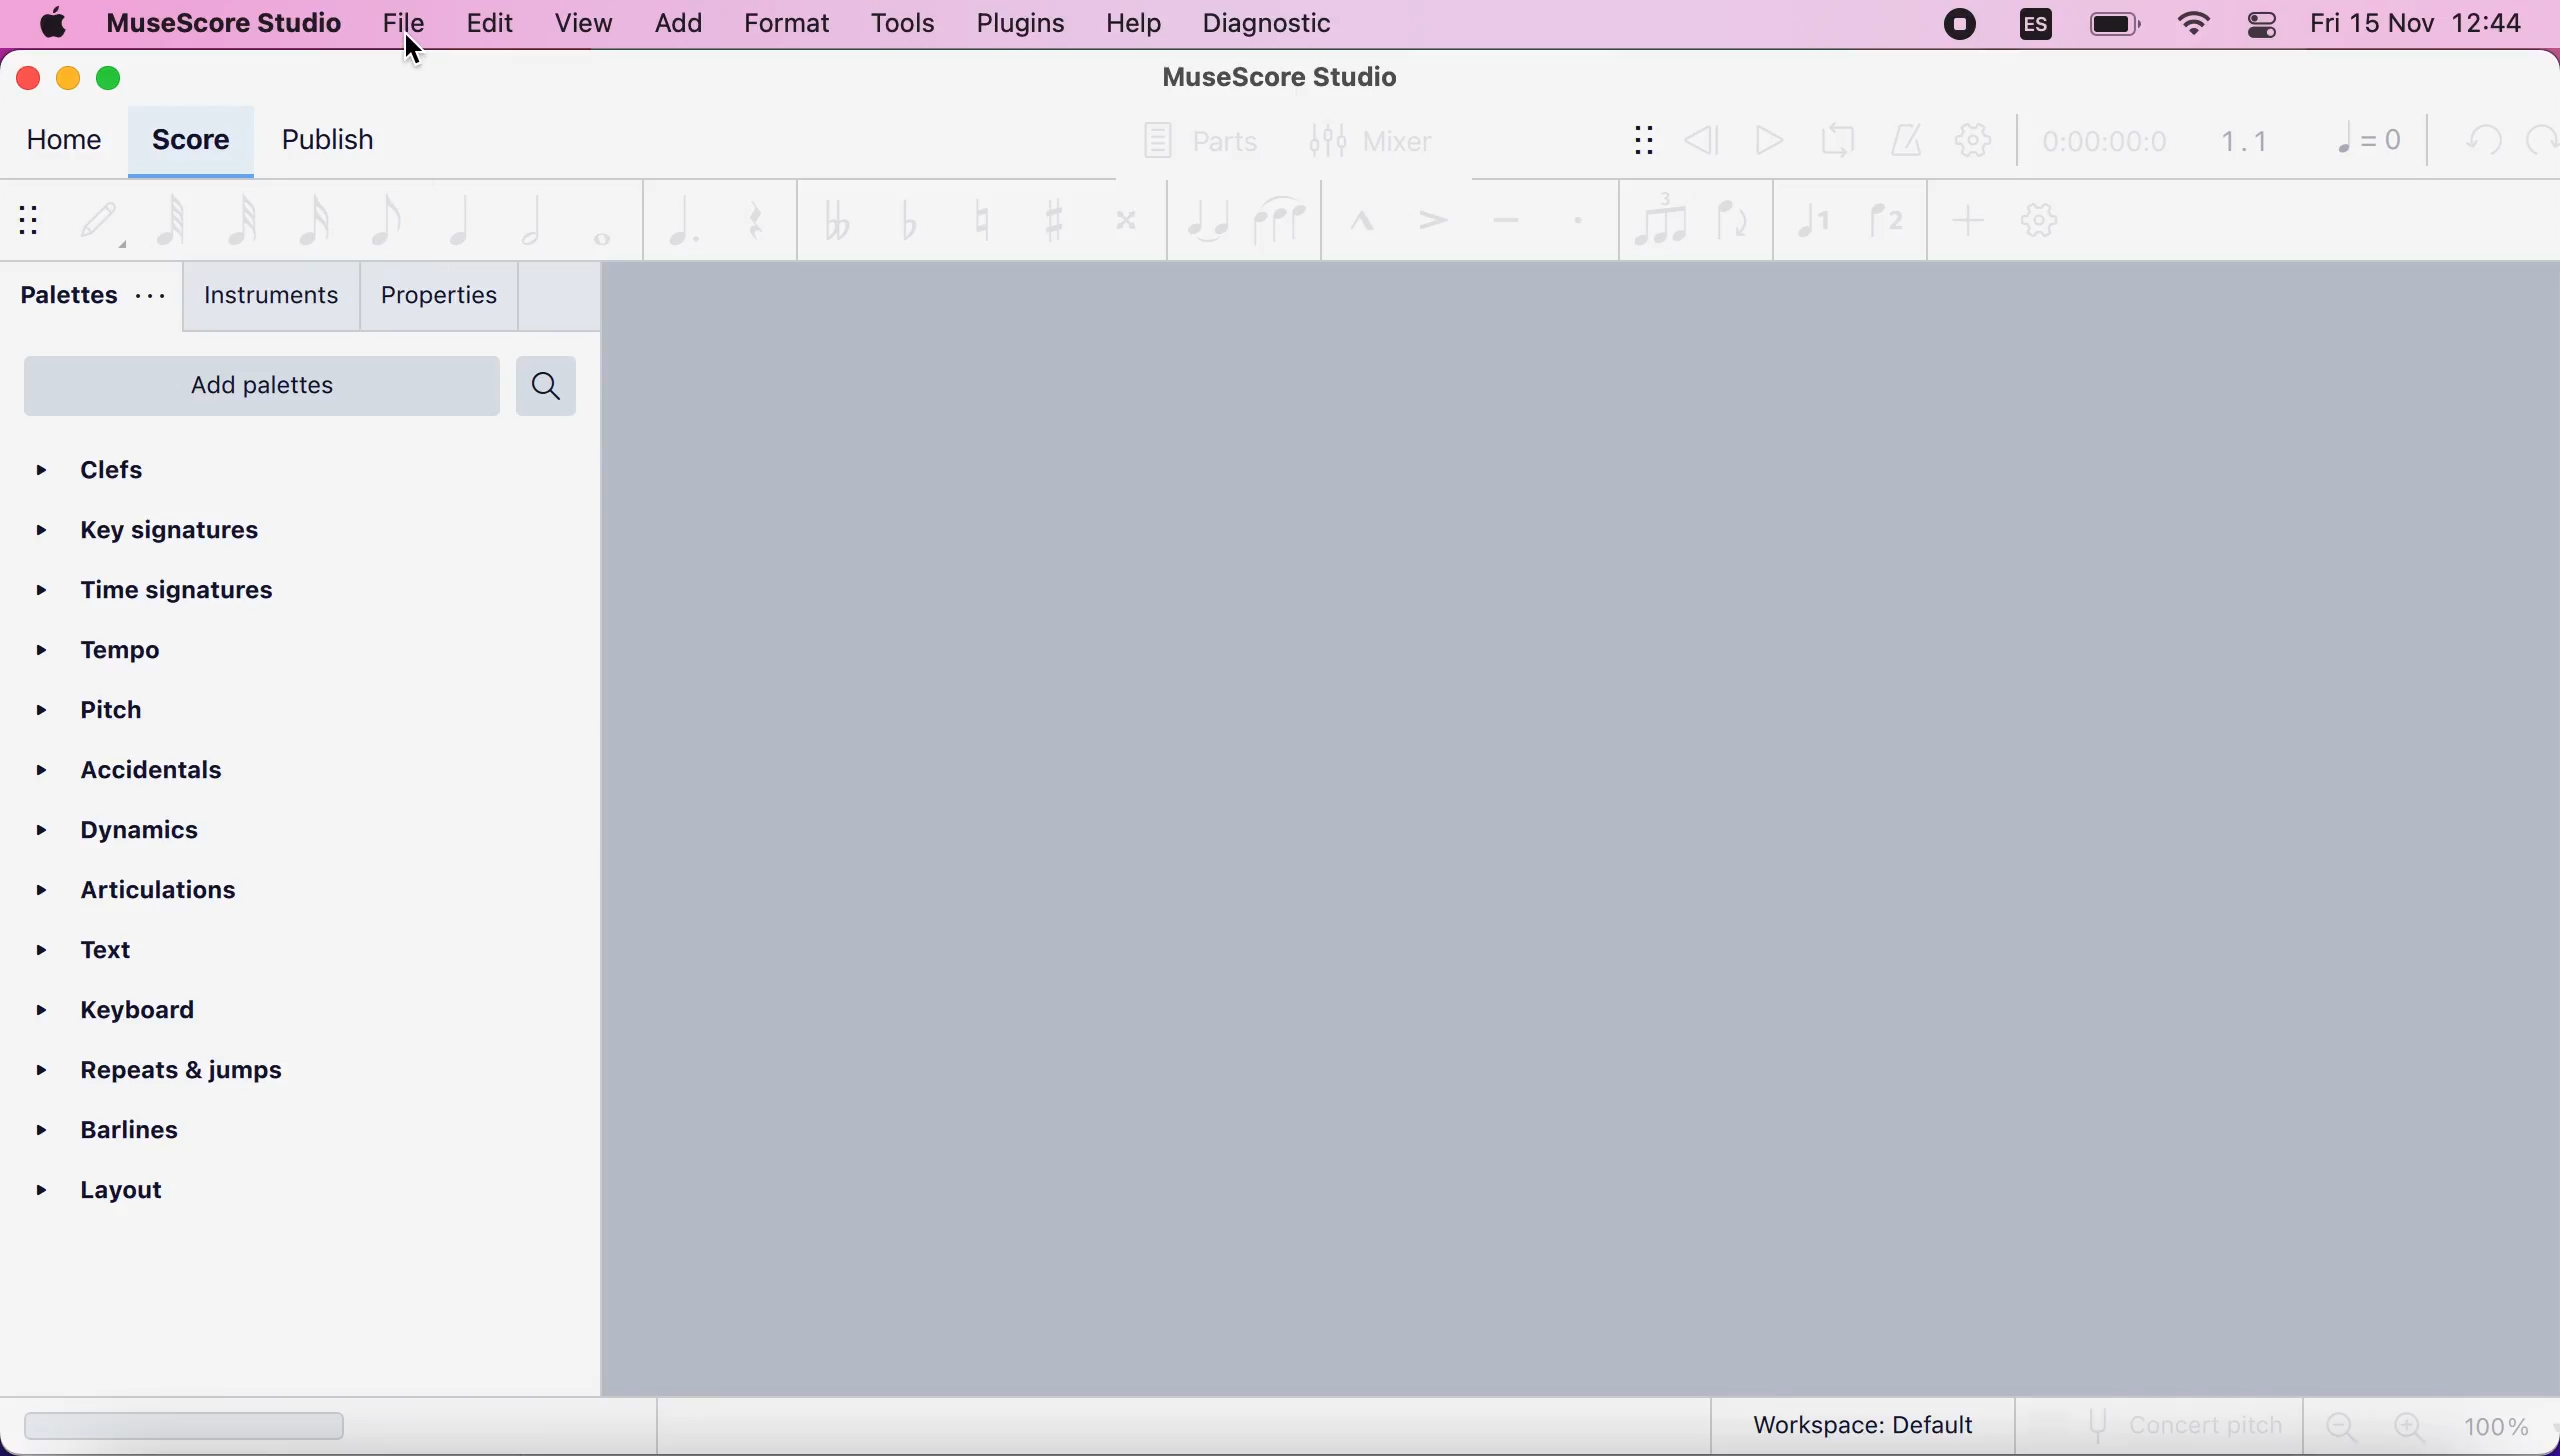  I want to click on voice1, so click(1811, 216).